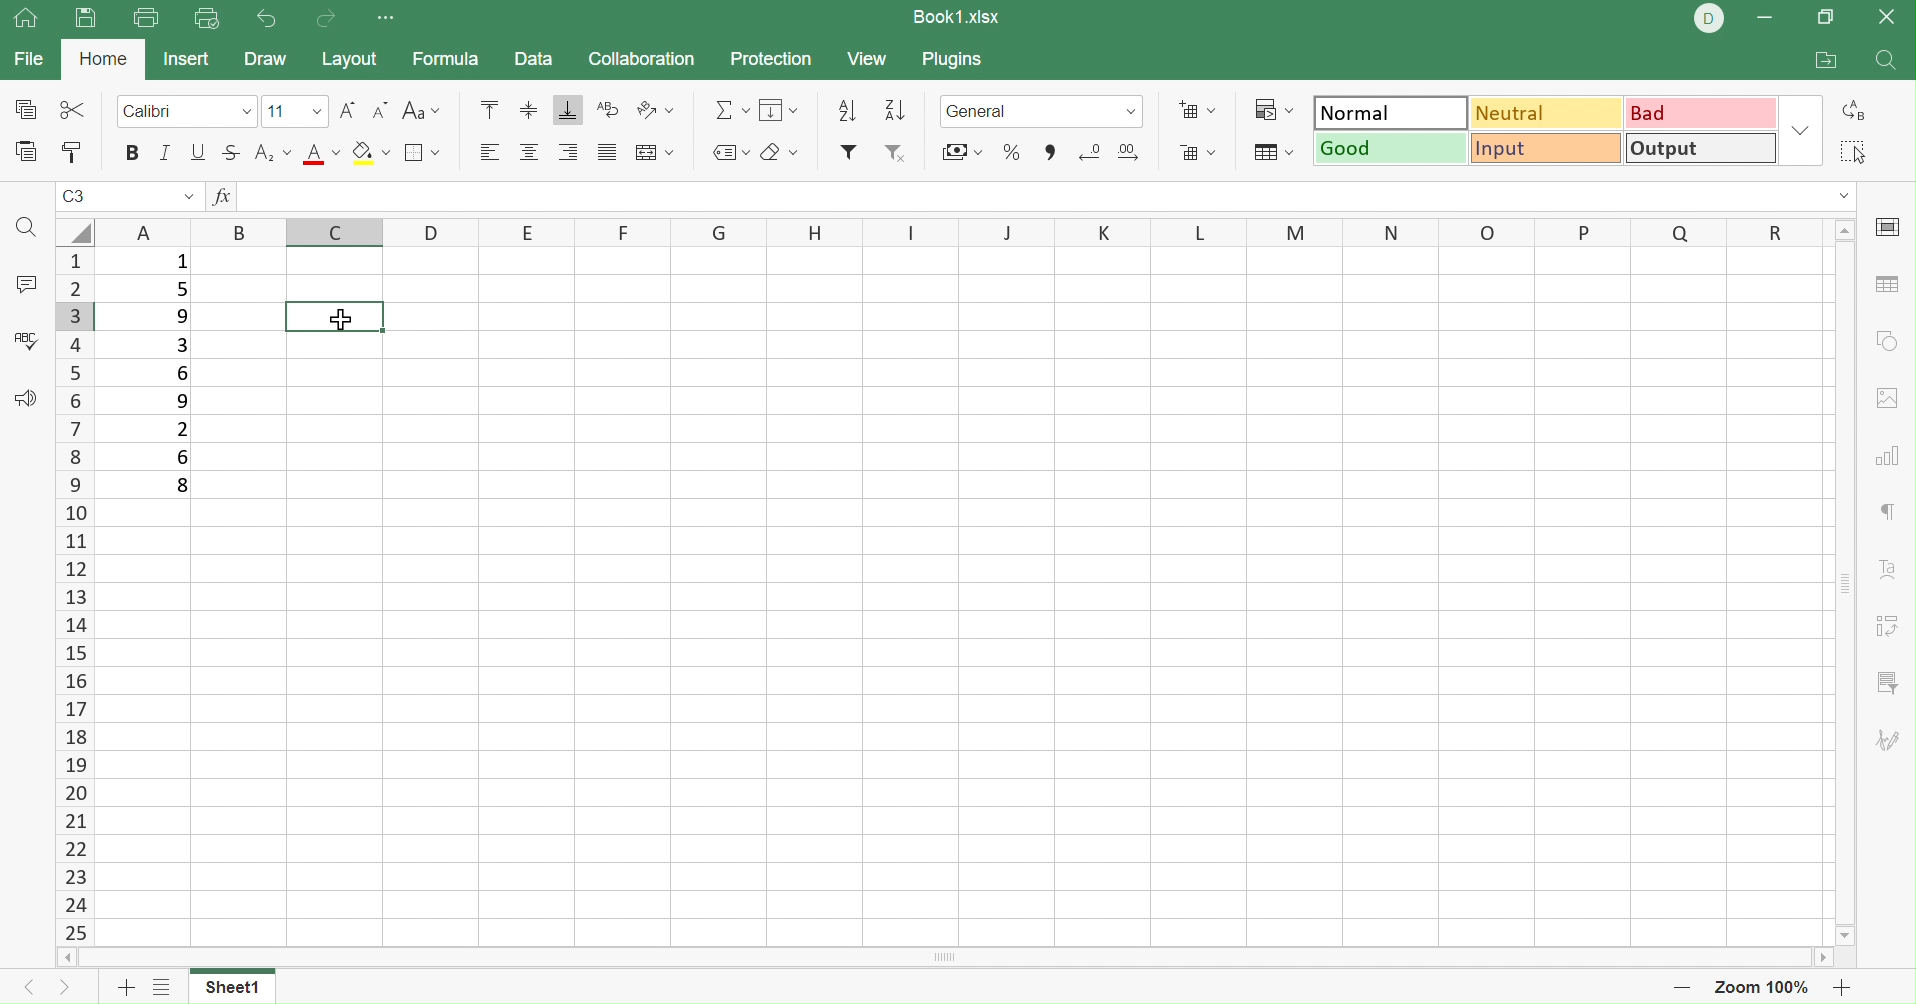 This screenshot has width=1916, height=1004. Describe the element at coordinates (1889, 452) in the screenshot. I see `Chart settings` at that location.